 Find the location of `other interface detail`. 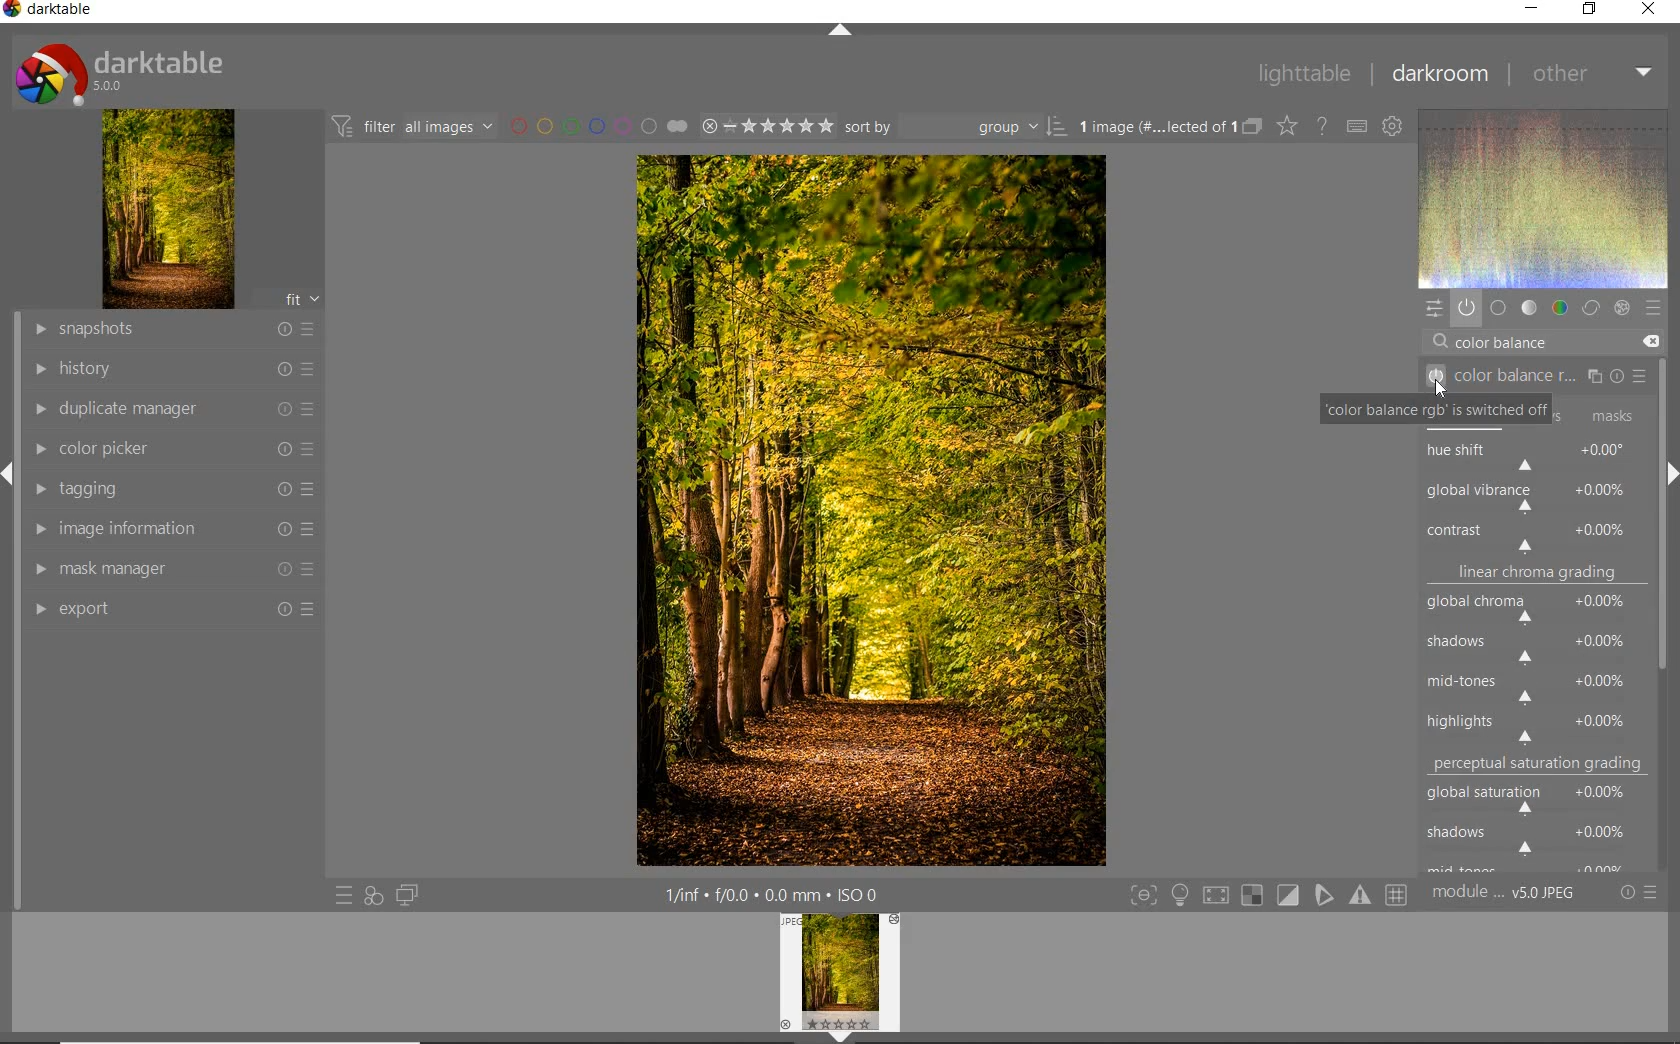

other interface detail is located at coordinates (775, 895).